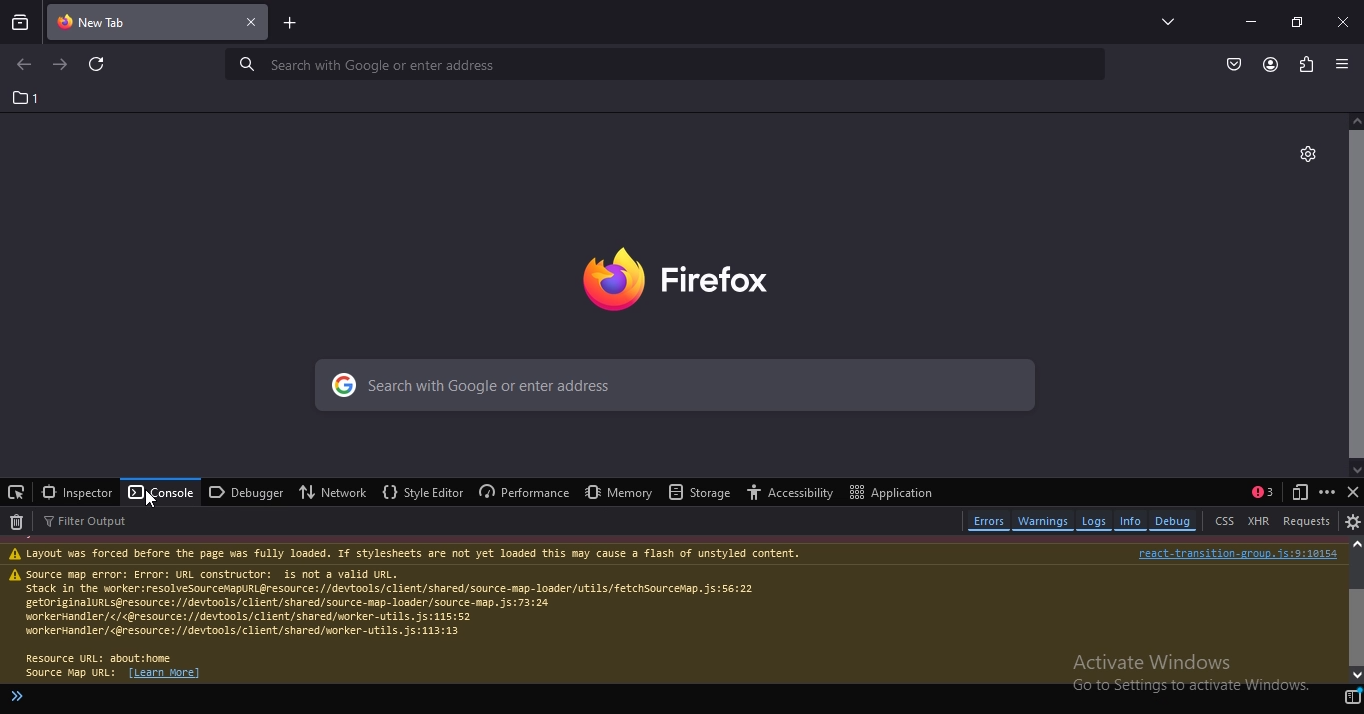 This screenshot has width=1364, height=714. What do you see at coordinates (1258, 519) in the screenshot?
I see `XHR` at bounding box center [1258, 519].